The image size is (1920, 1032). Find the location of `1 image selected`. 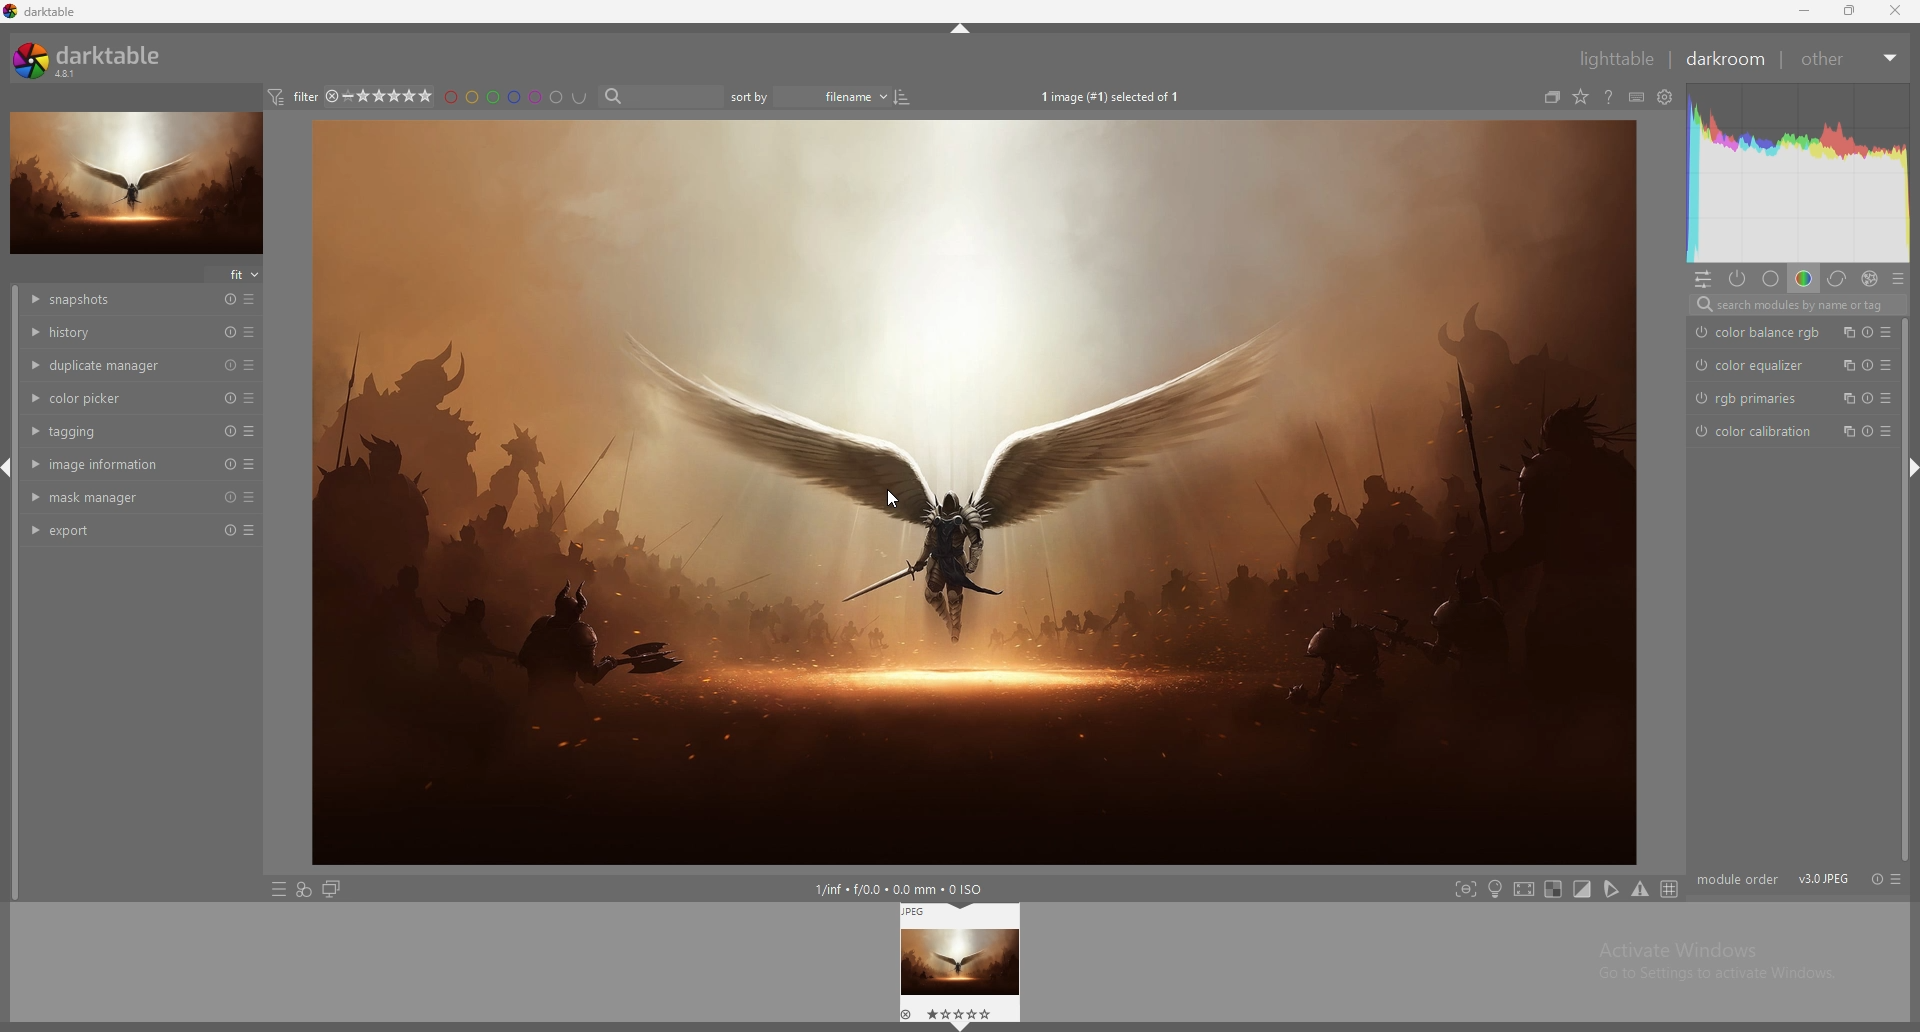

1 image selected is located at coordinates (1108, 96).